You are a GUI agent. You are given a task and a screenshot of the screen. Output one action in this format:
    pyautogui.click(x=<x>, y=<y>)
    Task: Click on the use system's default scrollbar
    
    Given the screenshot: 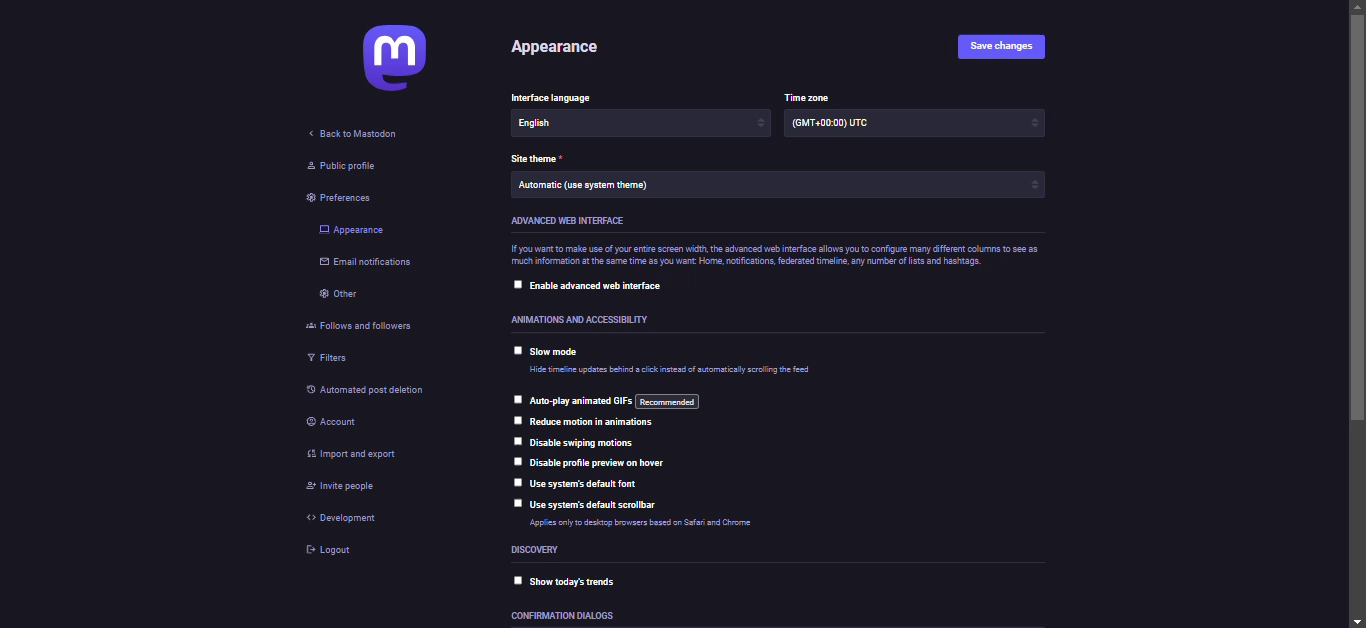 What is the action you would take?
    pyautogui.click(x=598, y=505)
    